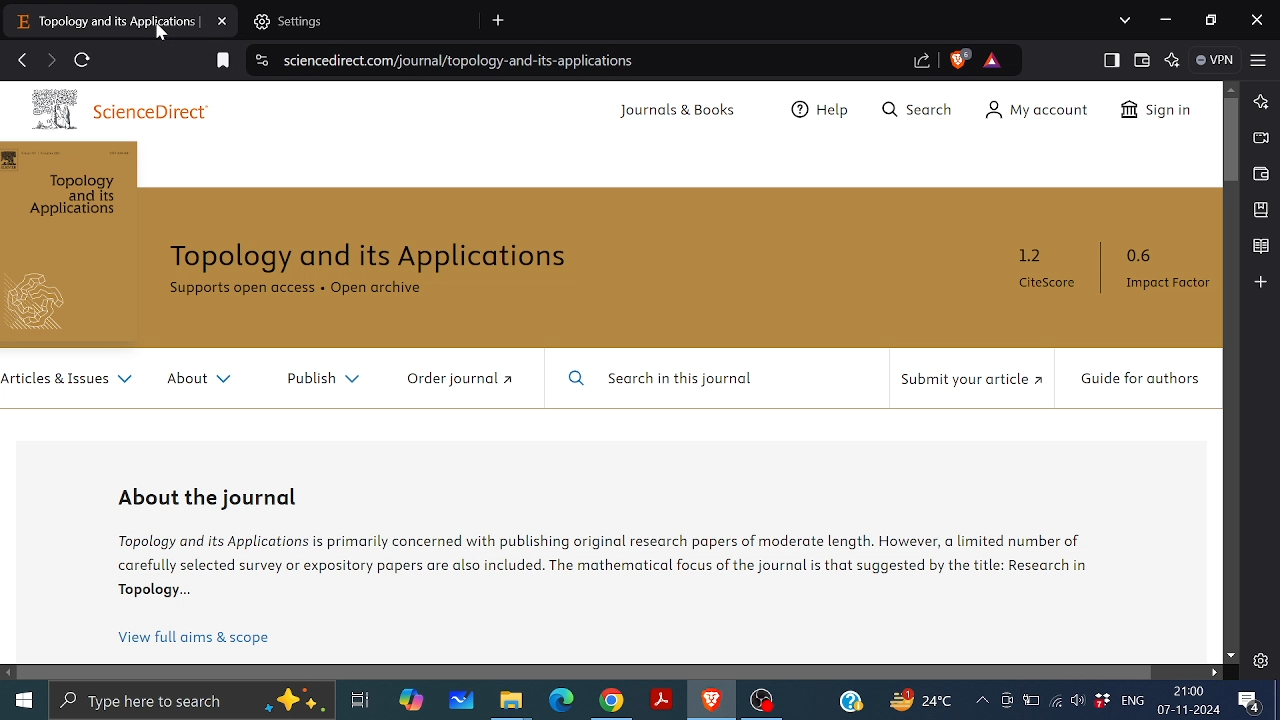  I want to click on Task view, so click(359, 701).